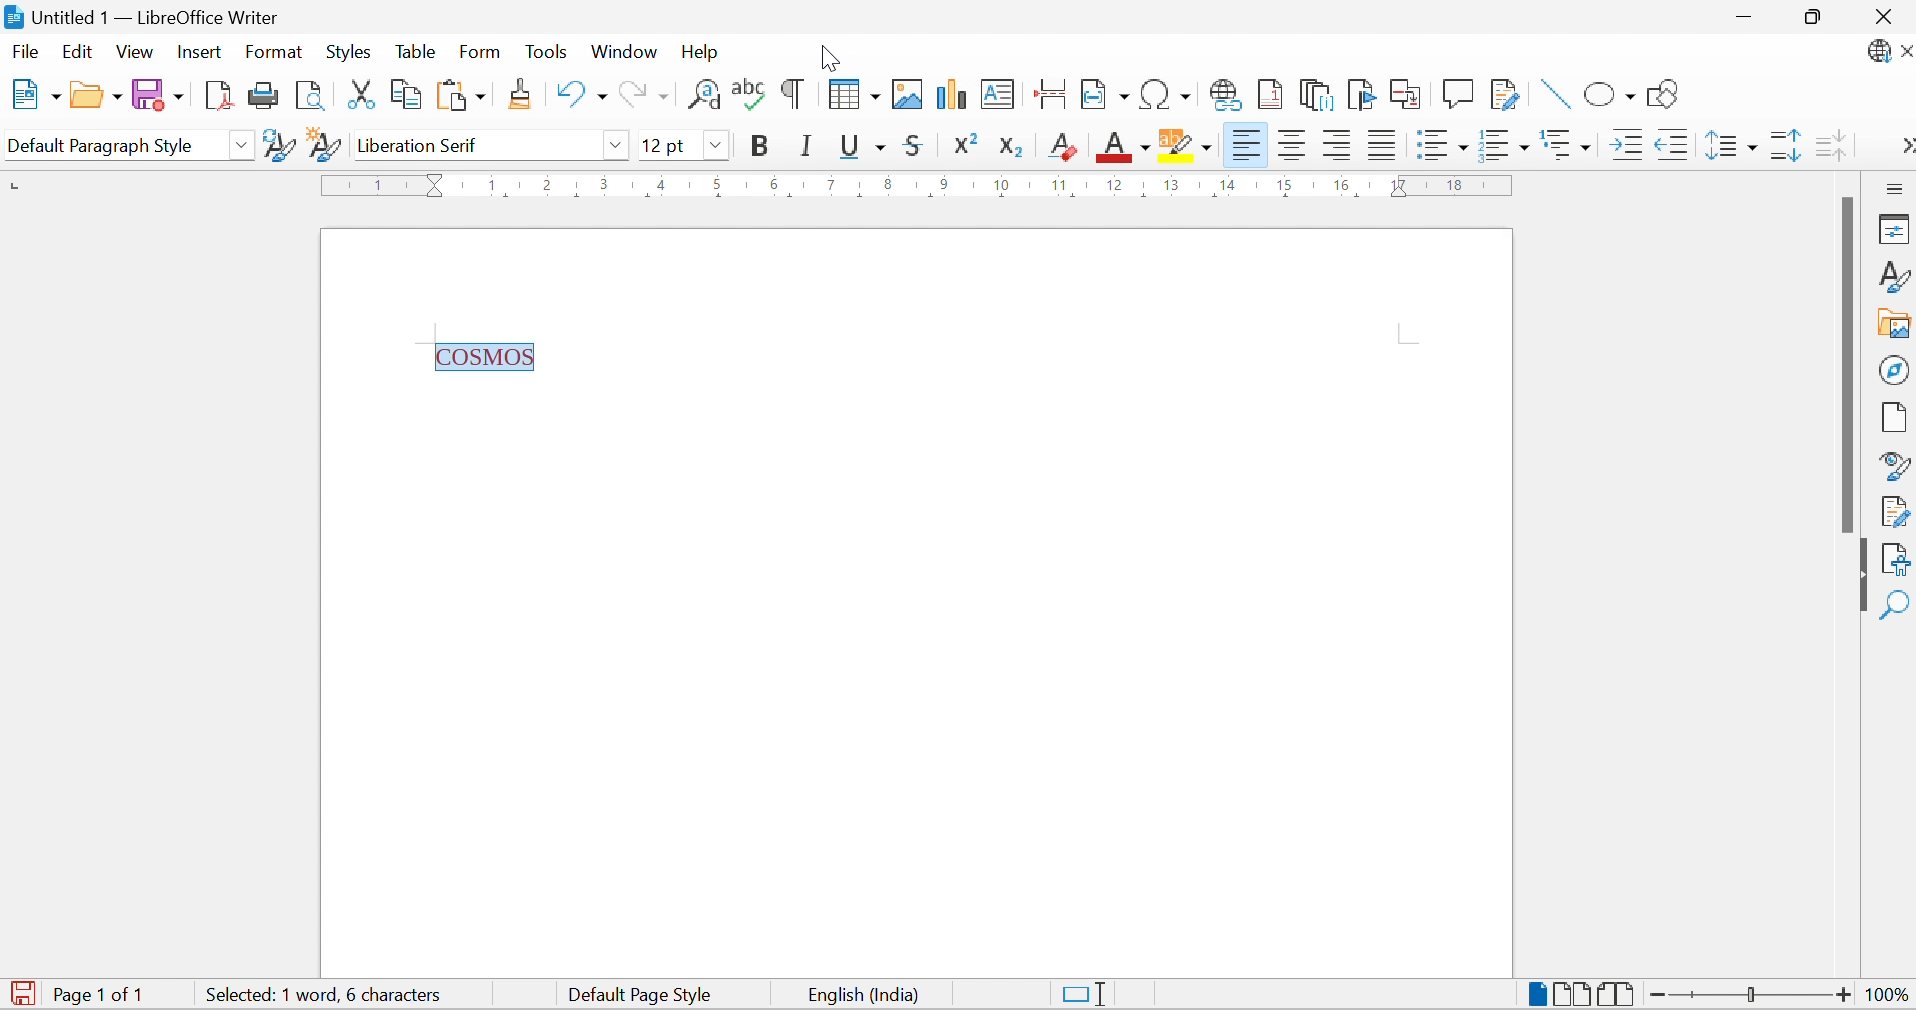  Describe the element at coordinates (278, 145) in the screenshot. I see `Update Selected Style` at that location.